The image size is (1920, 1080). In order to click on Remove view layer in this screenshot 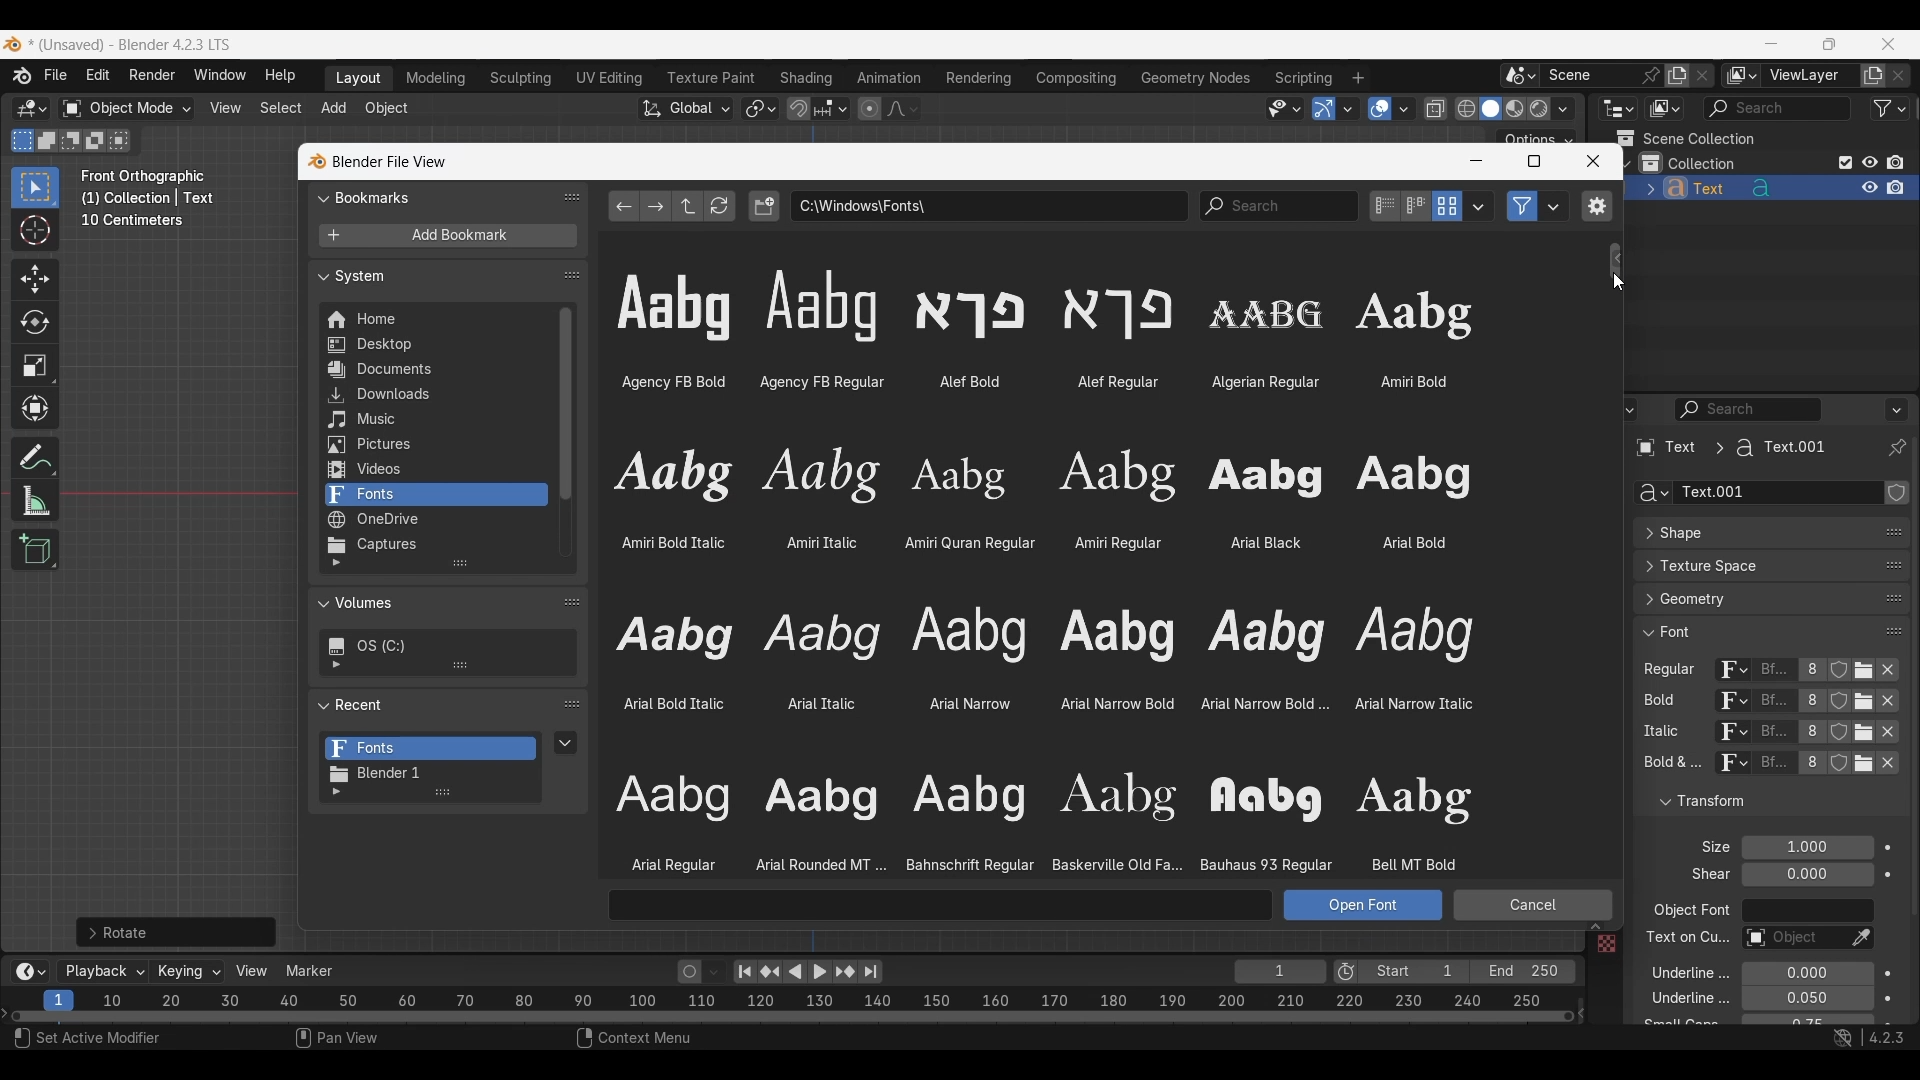, I will do `click(1899, 75)`.